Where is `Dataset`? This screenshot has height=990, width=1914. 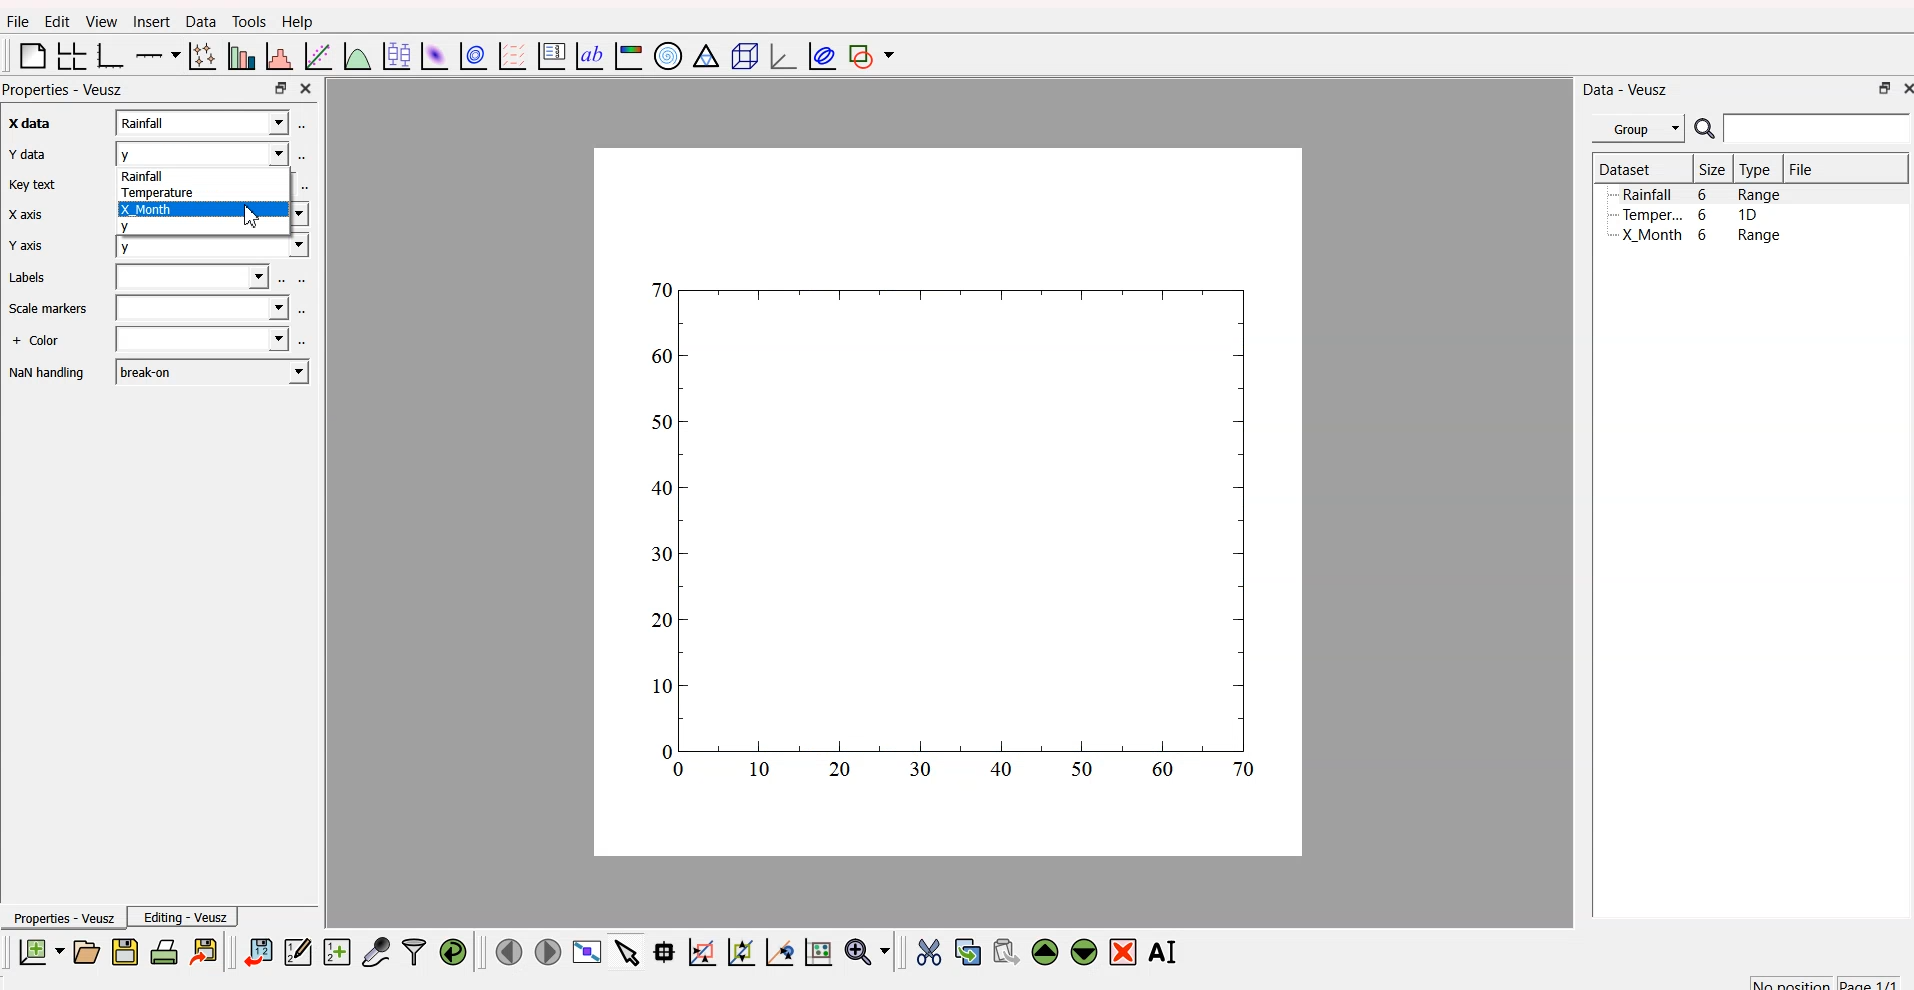 Dataset is located at coordinates (1625, 168).